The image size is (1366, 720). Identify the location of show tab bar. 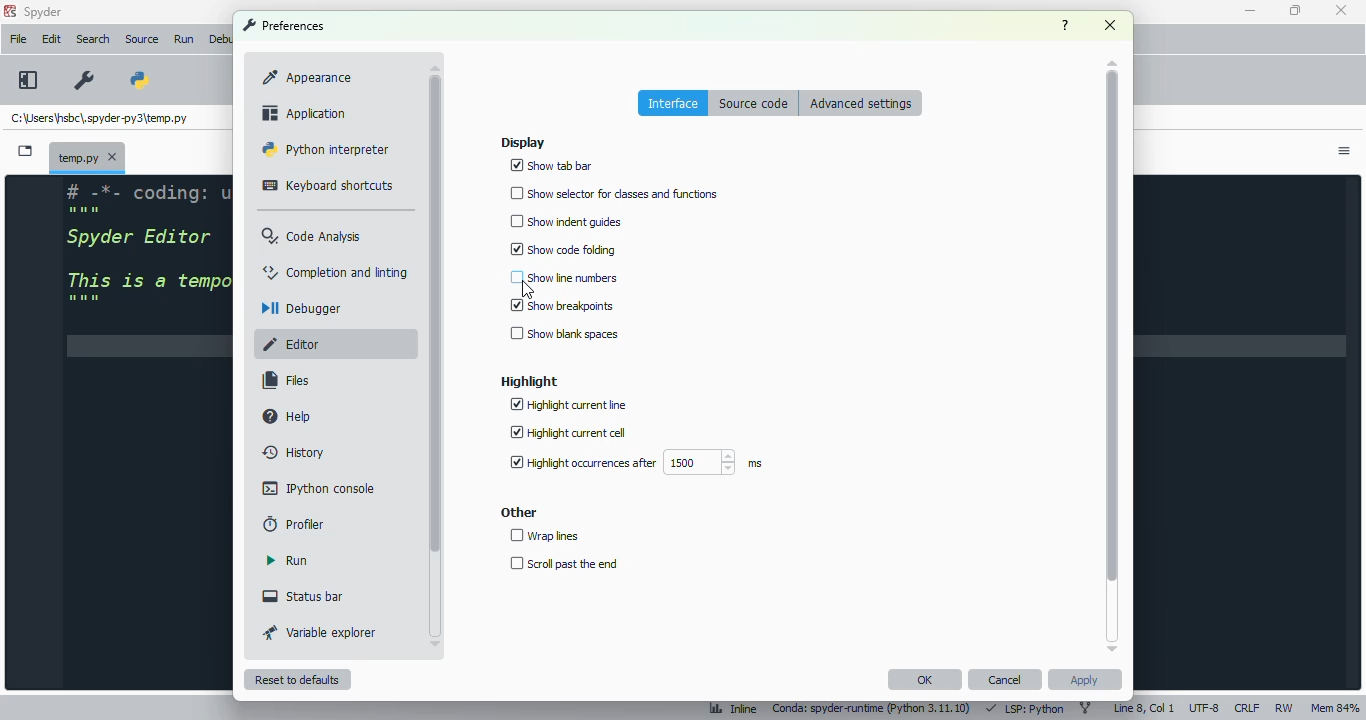
(554, 166).